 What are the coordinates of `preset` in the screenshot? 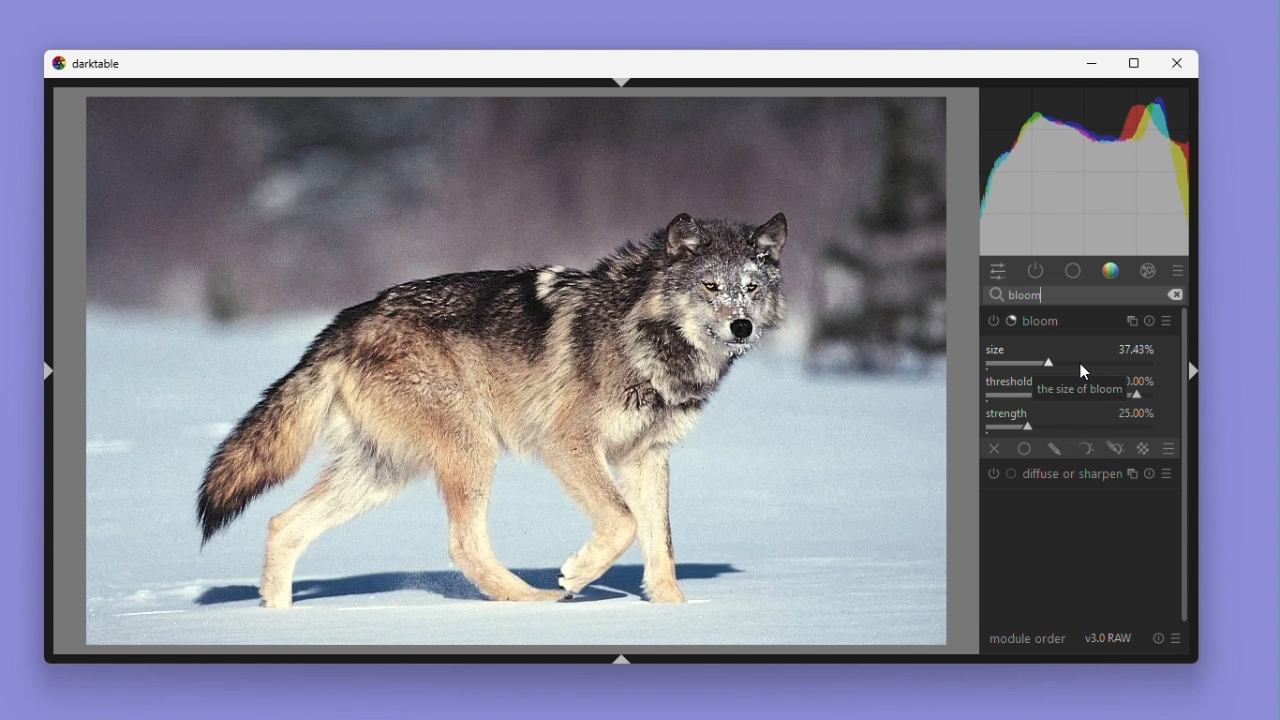 It's located at (1178, 638).